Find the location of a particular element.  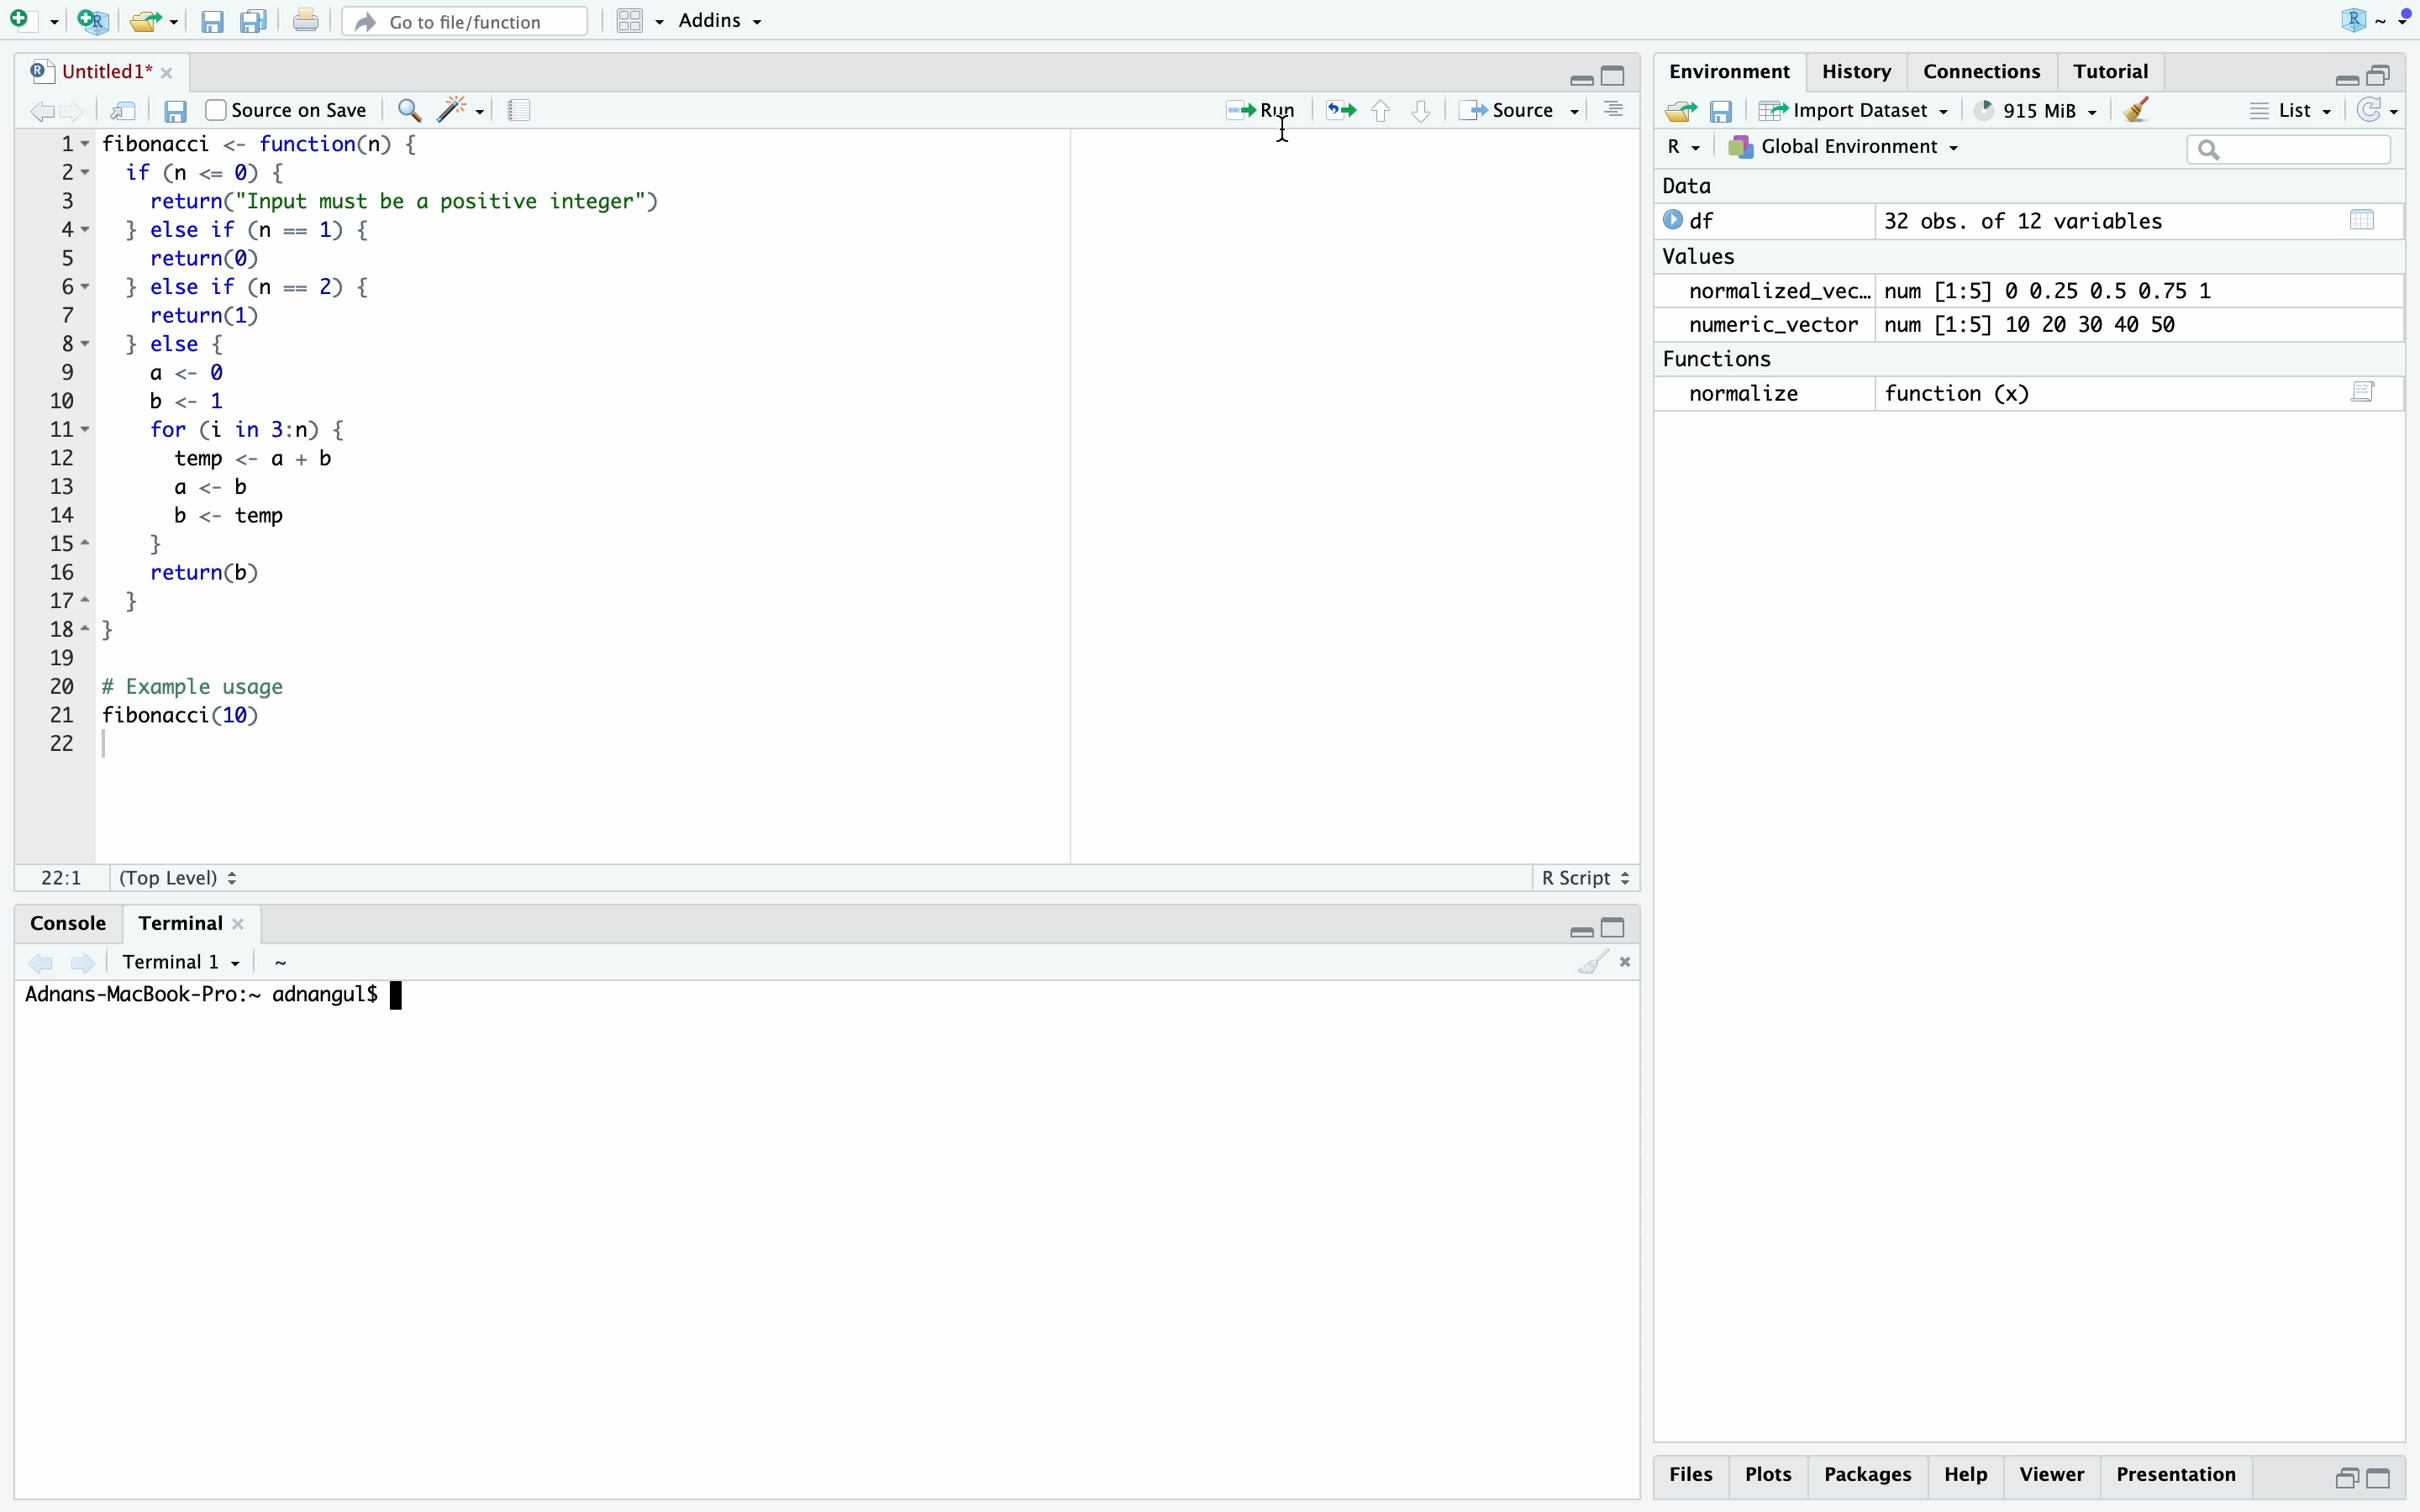

files is located at coordinates (1691, 1473).